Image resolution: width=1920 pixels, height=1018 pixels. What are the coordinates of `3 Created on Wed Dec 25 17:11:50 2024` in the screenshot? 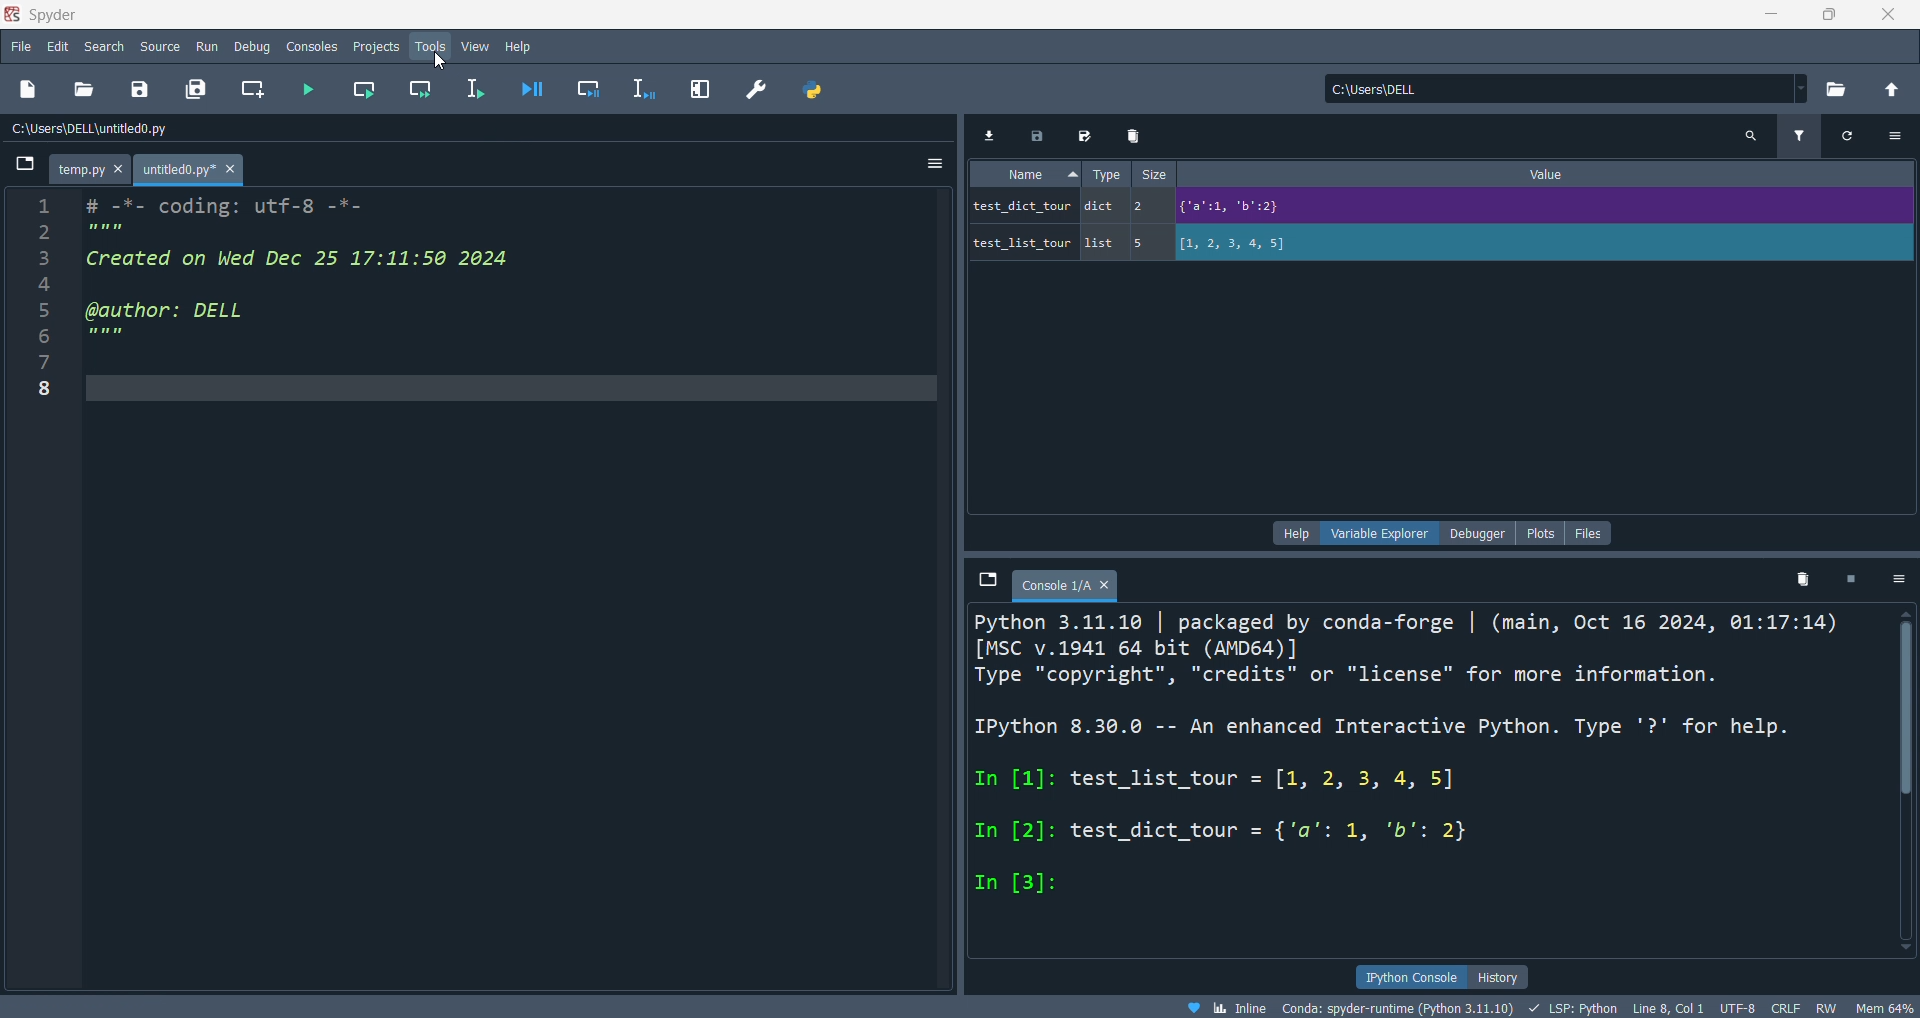 It's located at (292, 259).